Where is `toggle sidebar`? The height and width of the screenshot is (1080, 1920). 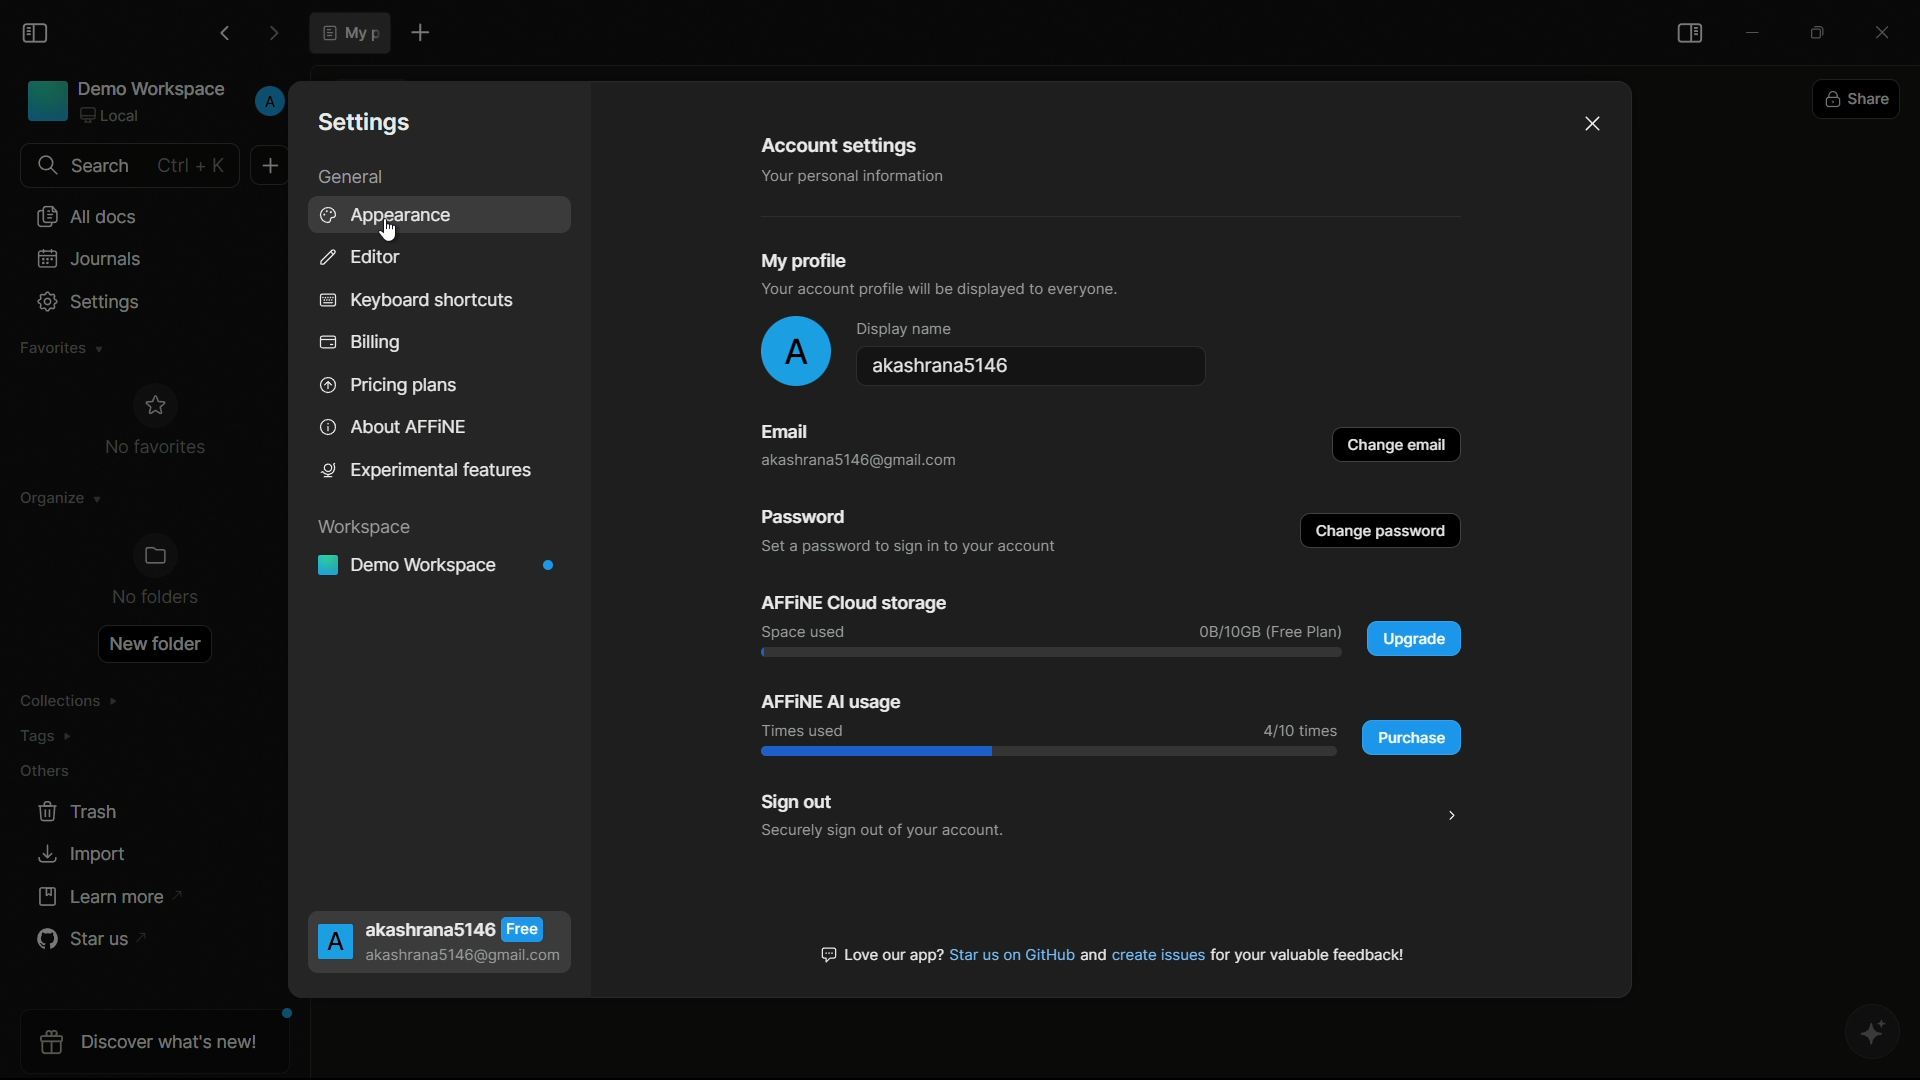
toggle sidebar is located at coordinates (37, 34).